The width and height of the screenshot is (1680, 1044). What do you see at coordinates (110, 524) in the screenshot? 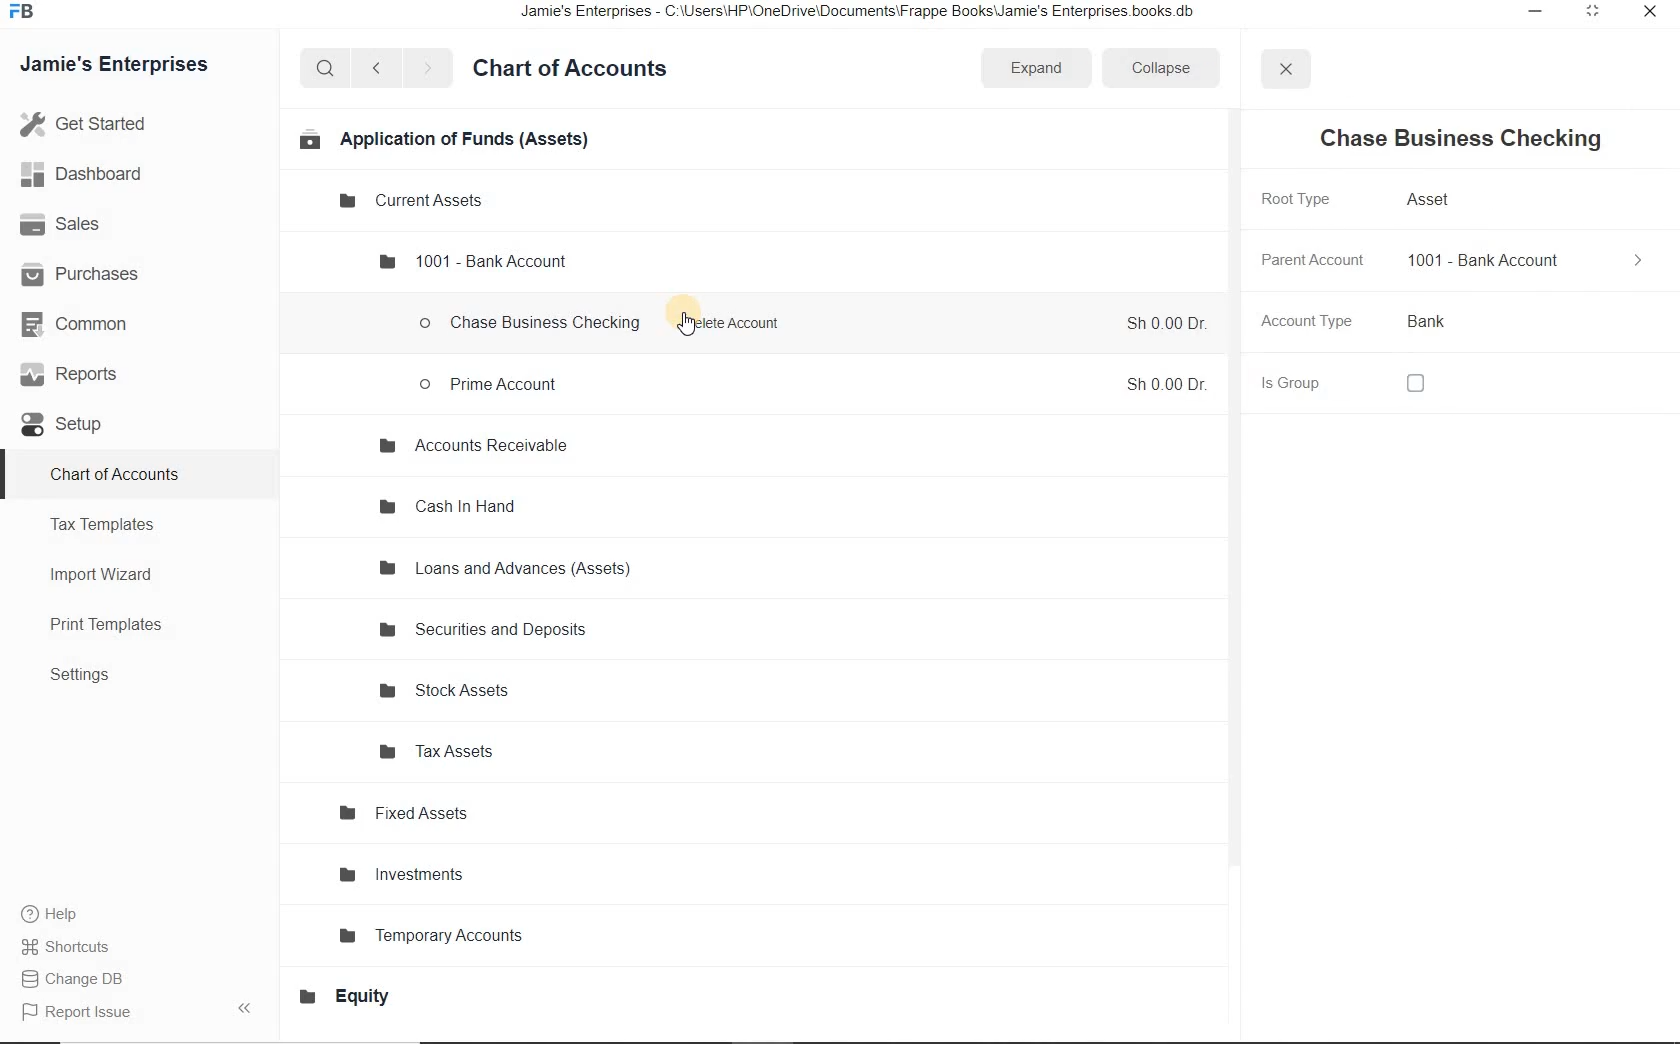
I see `Tax Templates` at bounding box center [110, 524].